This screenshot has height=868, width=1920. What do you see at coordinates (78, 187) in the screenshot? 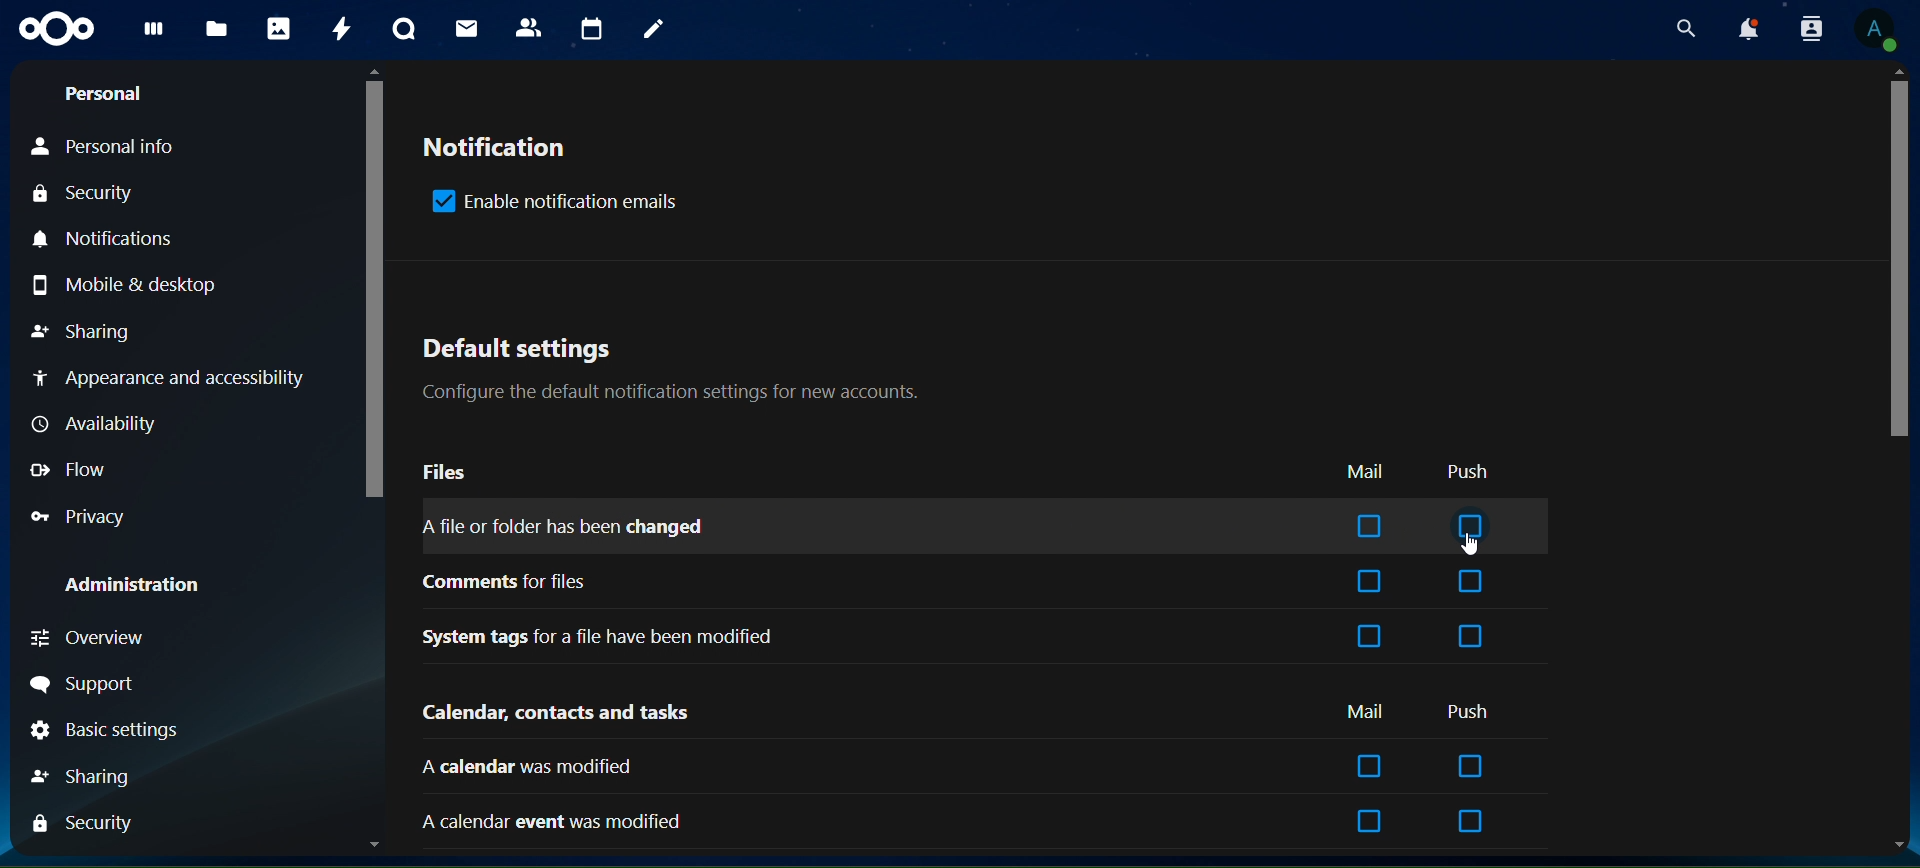
I see `security` at bounding box center [78, 187].